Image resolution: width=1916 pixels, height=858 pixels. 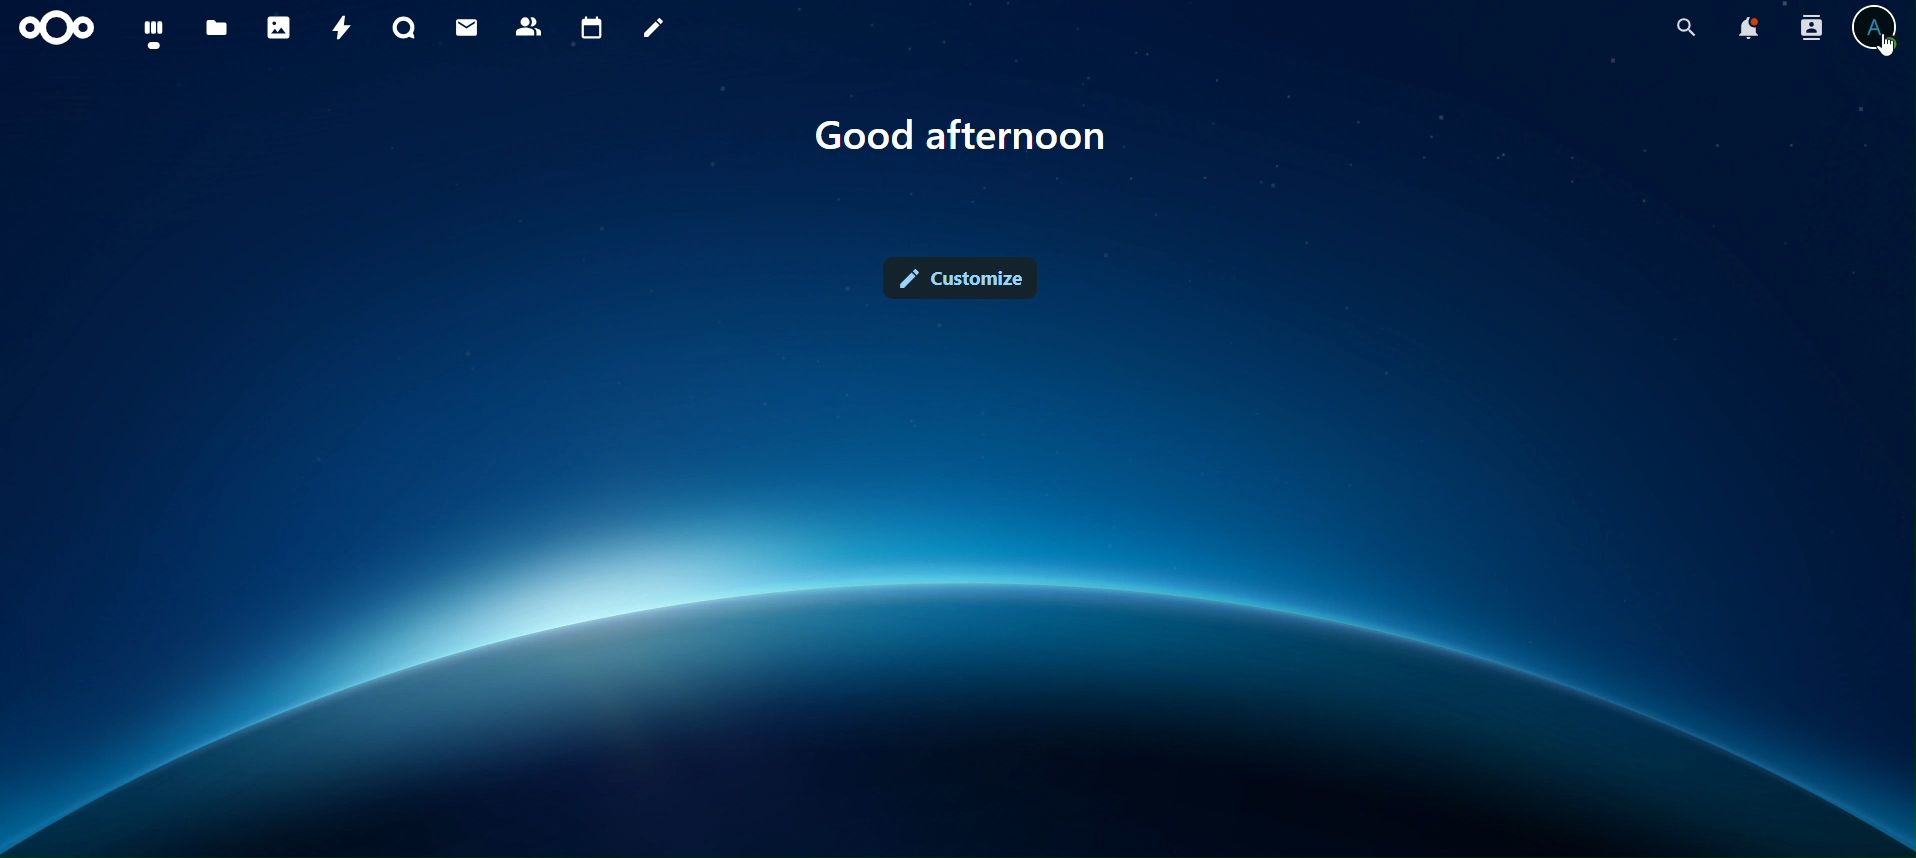 I want to click on notifications, so click(x=1745, y=28).